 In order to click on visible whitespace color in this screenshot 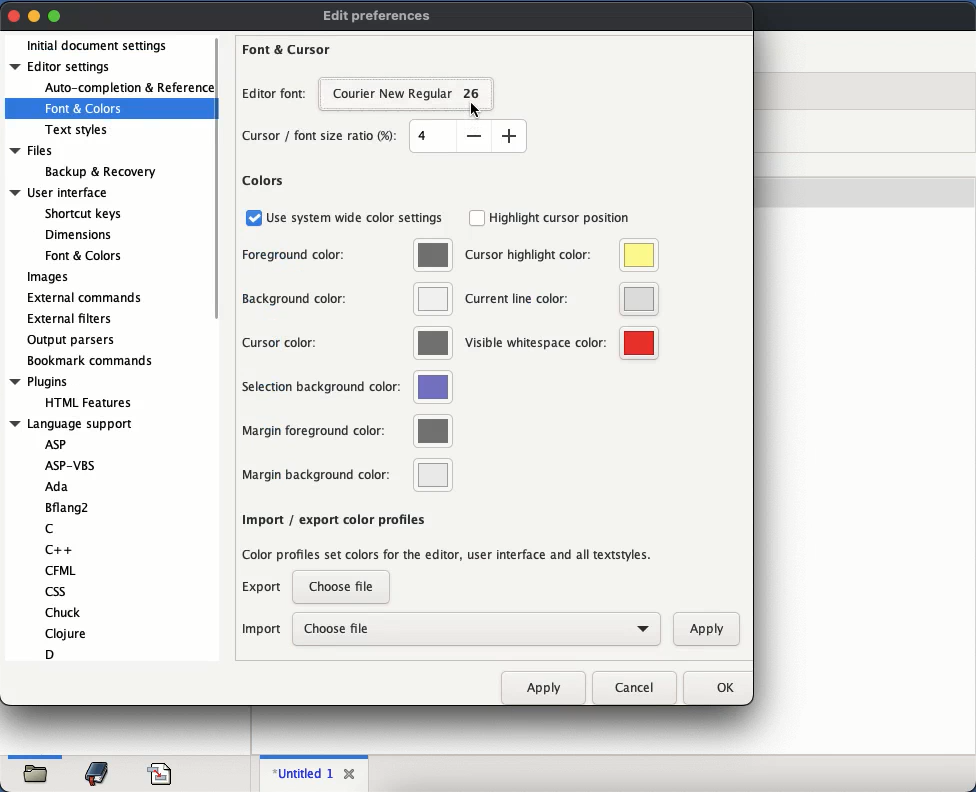, I will do `click(537, 345)`.